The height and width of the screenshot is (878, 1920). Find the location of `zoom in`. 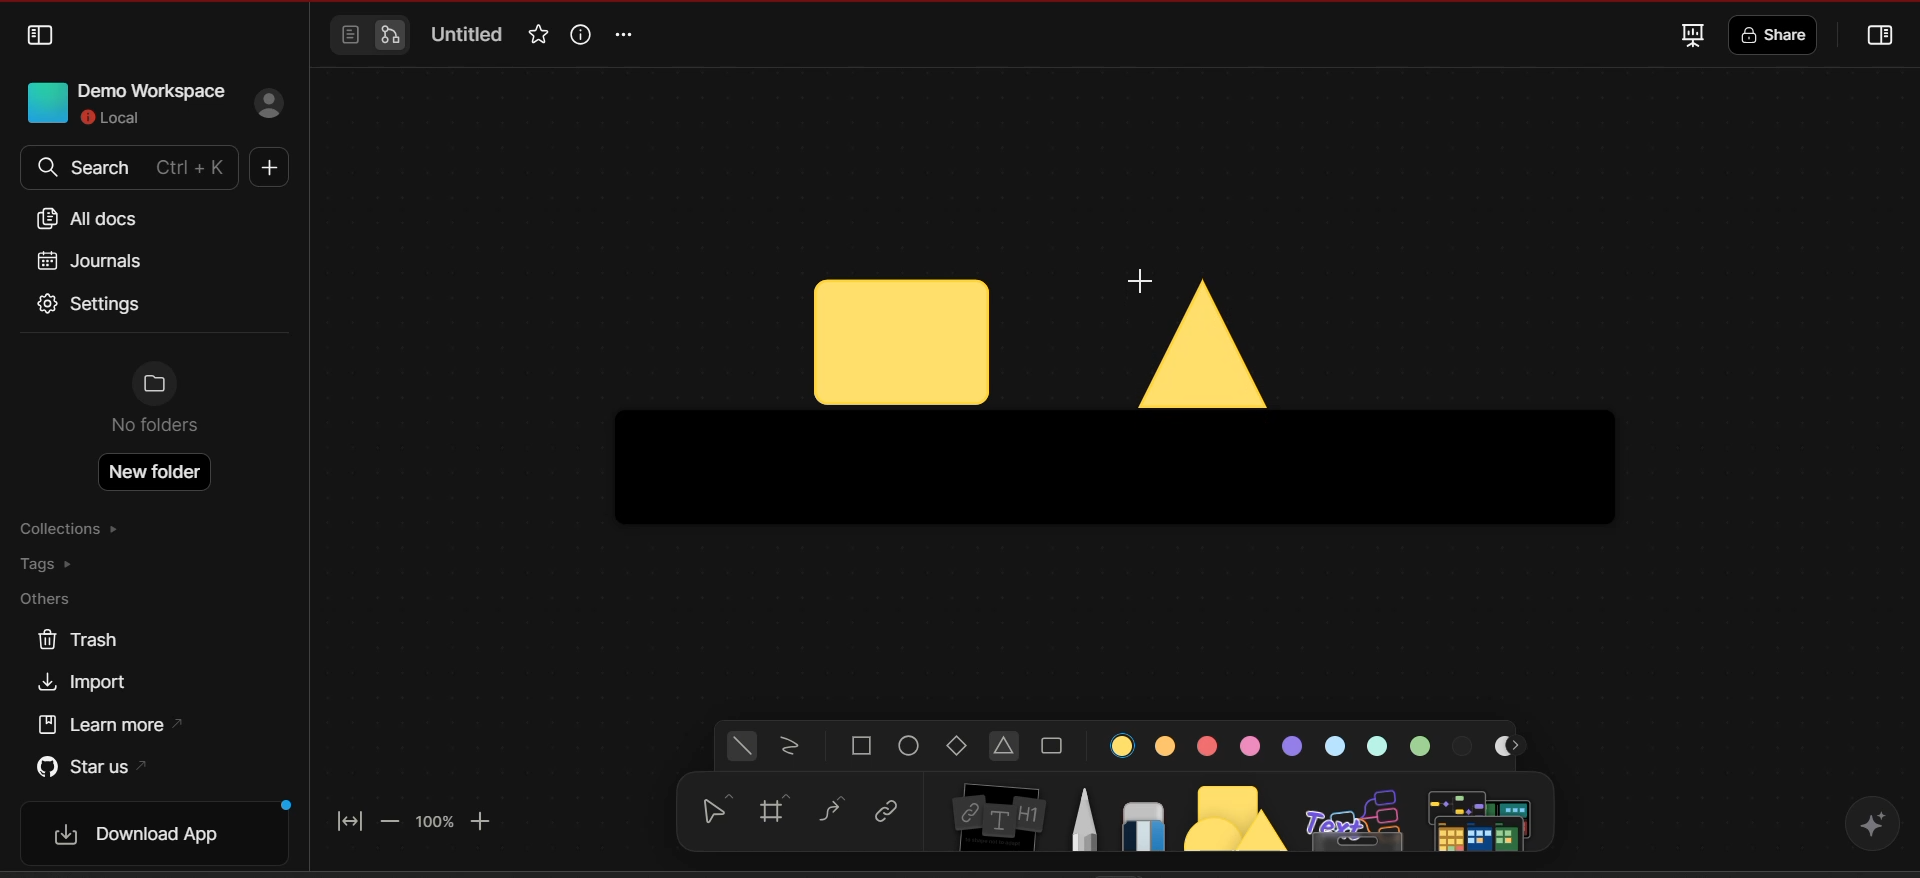

zoom in is located at coordinates (485, 821).